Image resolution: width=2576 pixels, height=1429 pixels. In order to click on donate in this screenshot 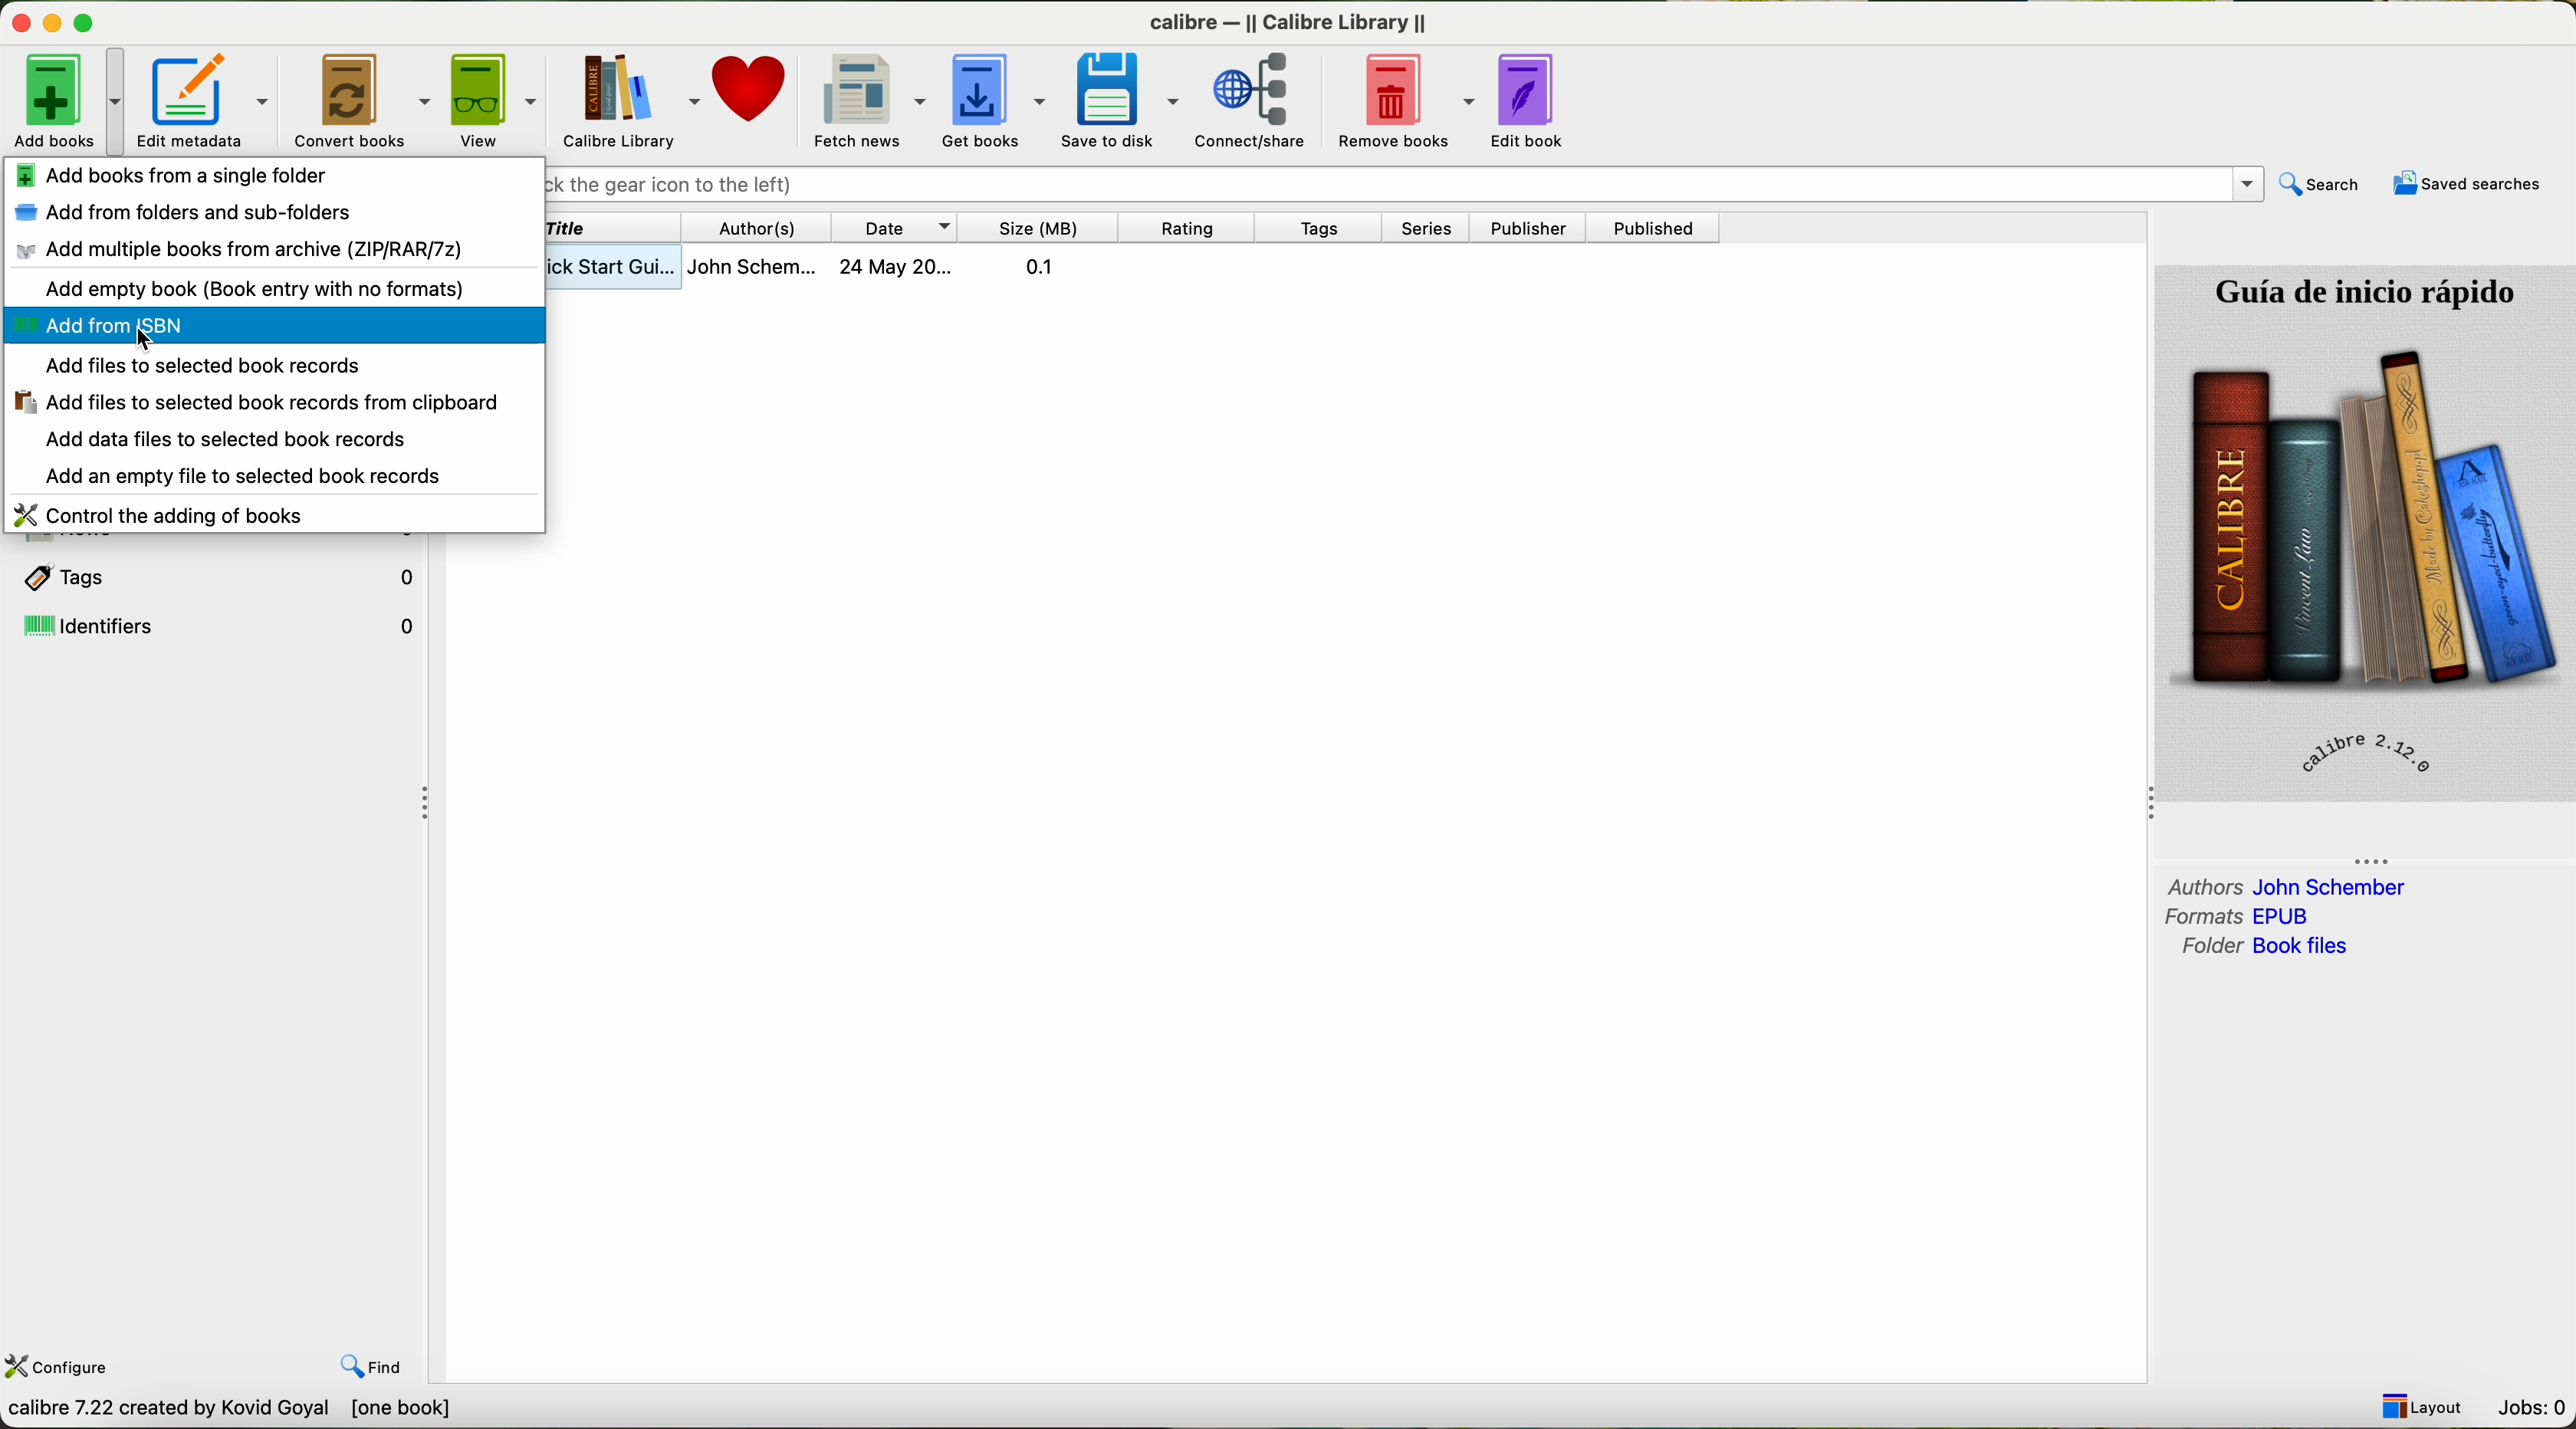, I will do `click(752, 88)`.